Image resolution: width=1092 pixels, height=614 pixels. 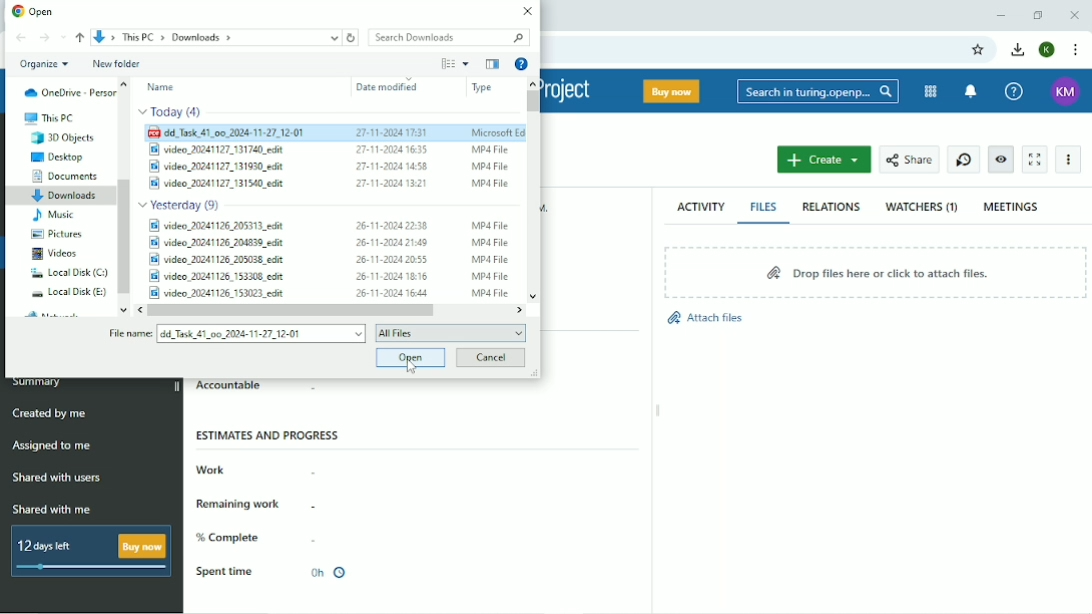 What do you see at coordinates (533, 82) in the screenshot?
I see `scroll up` at bounding box center [533, 82].